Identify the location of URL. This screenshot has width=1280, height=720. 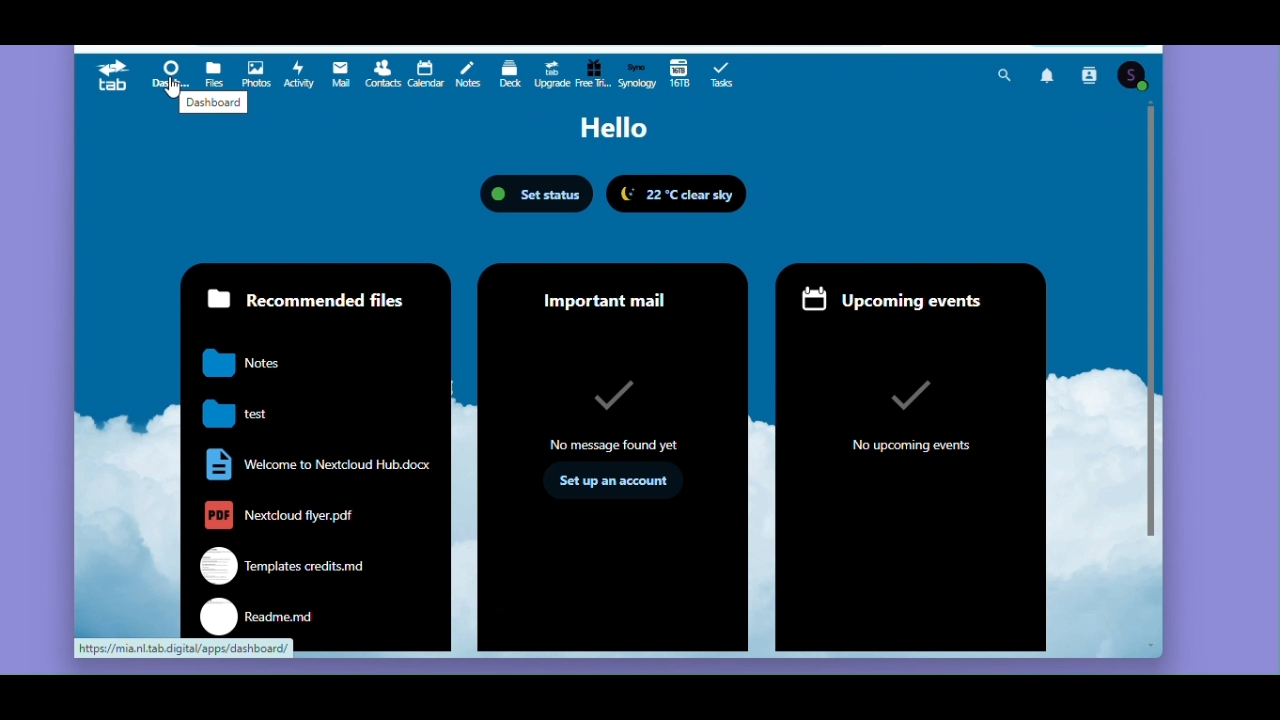
(185, 648).